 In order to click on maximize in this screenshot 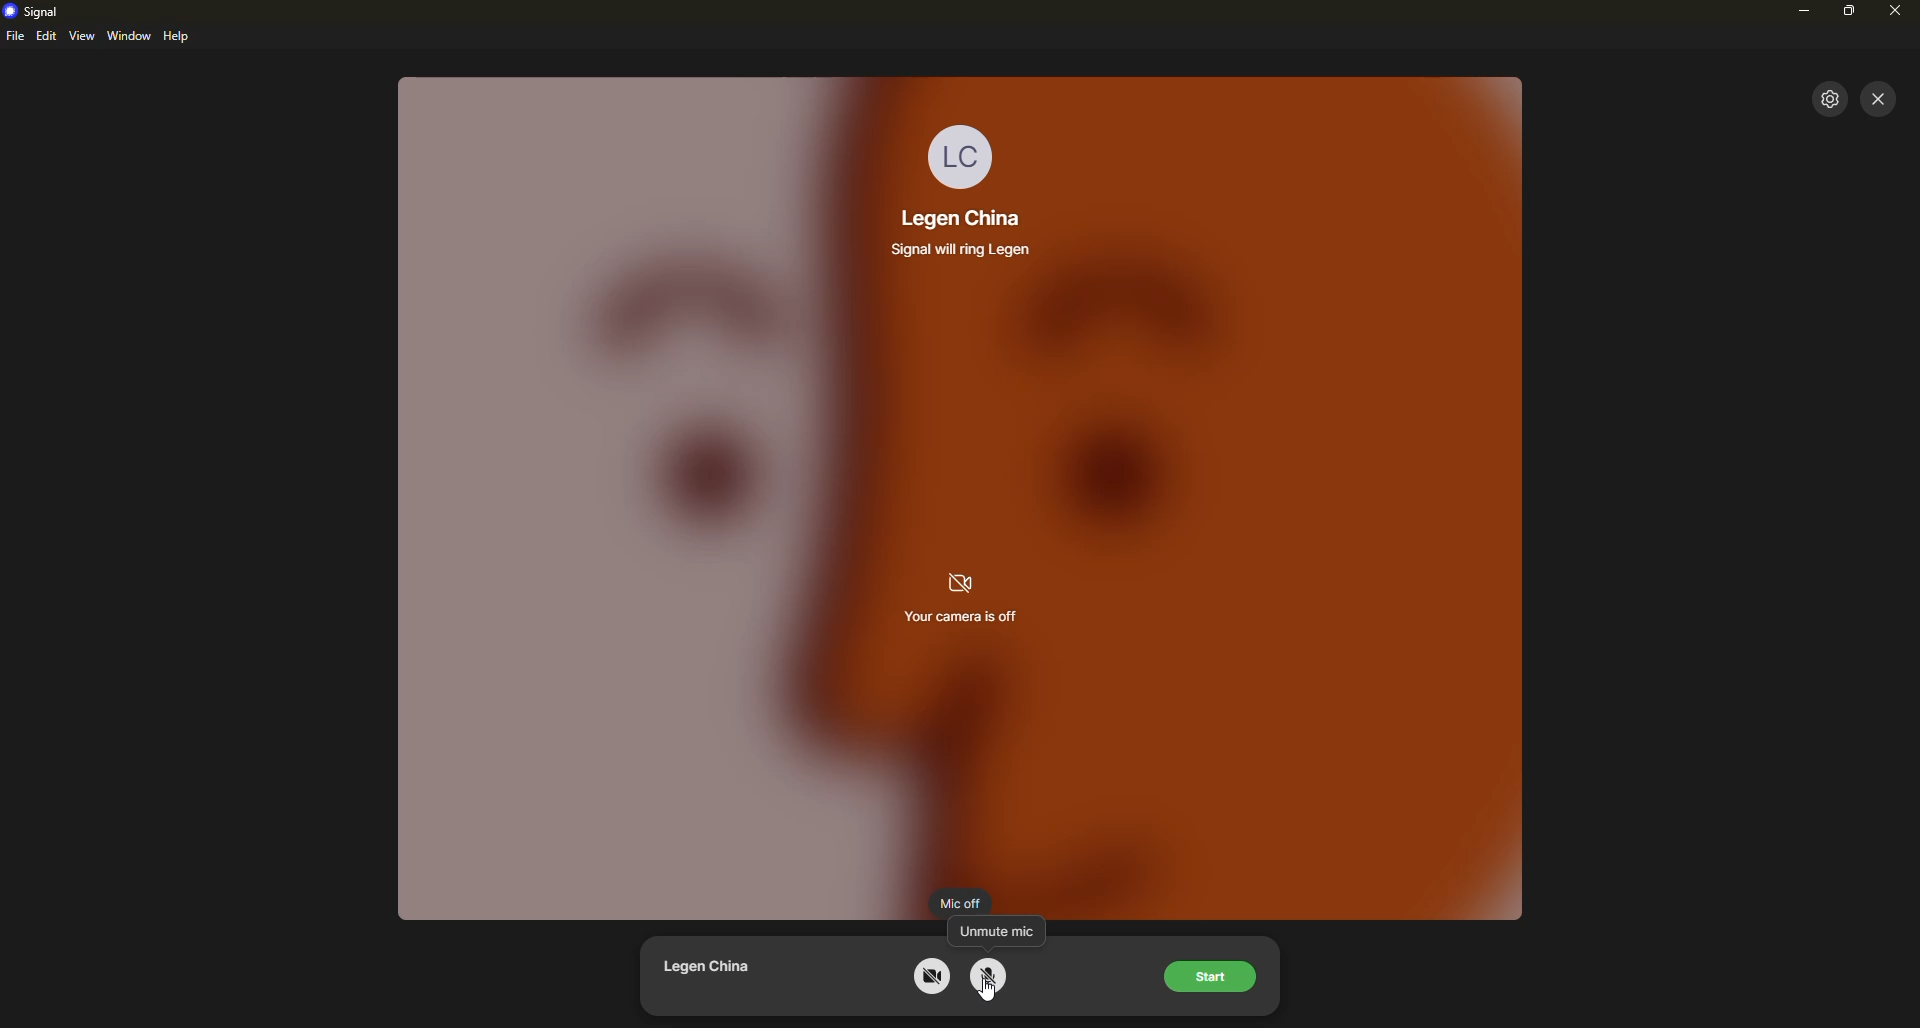, I will do `click(1850, 14)`.